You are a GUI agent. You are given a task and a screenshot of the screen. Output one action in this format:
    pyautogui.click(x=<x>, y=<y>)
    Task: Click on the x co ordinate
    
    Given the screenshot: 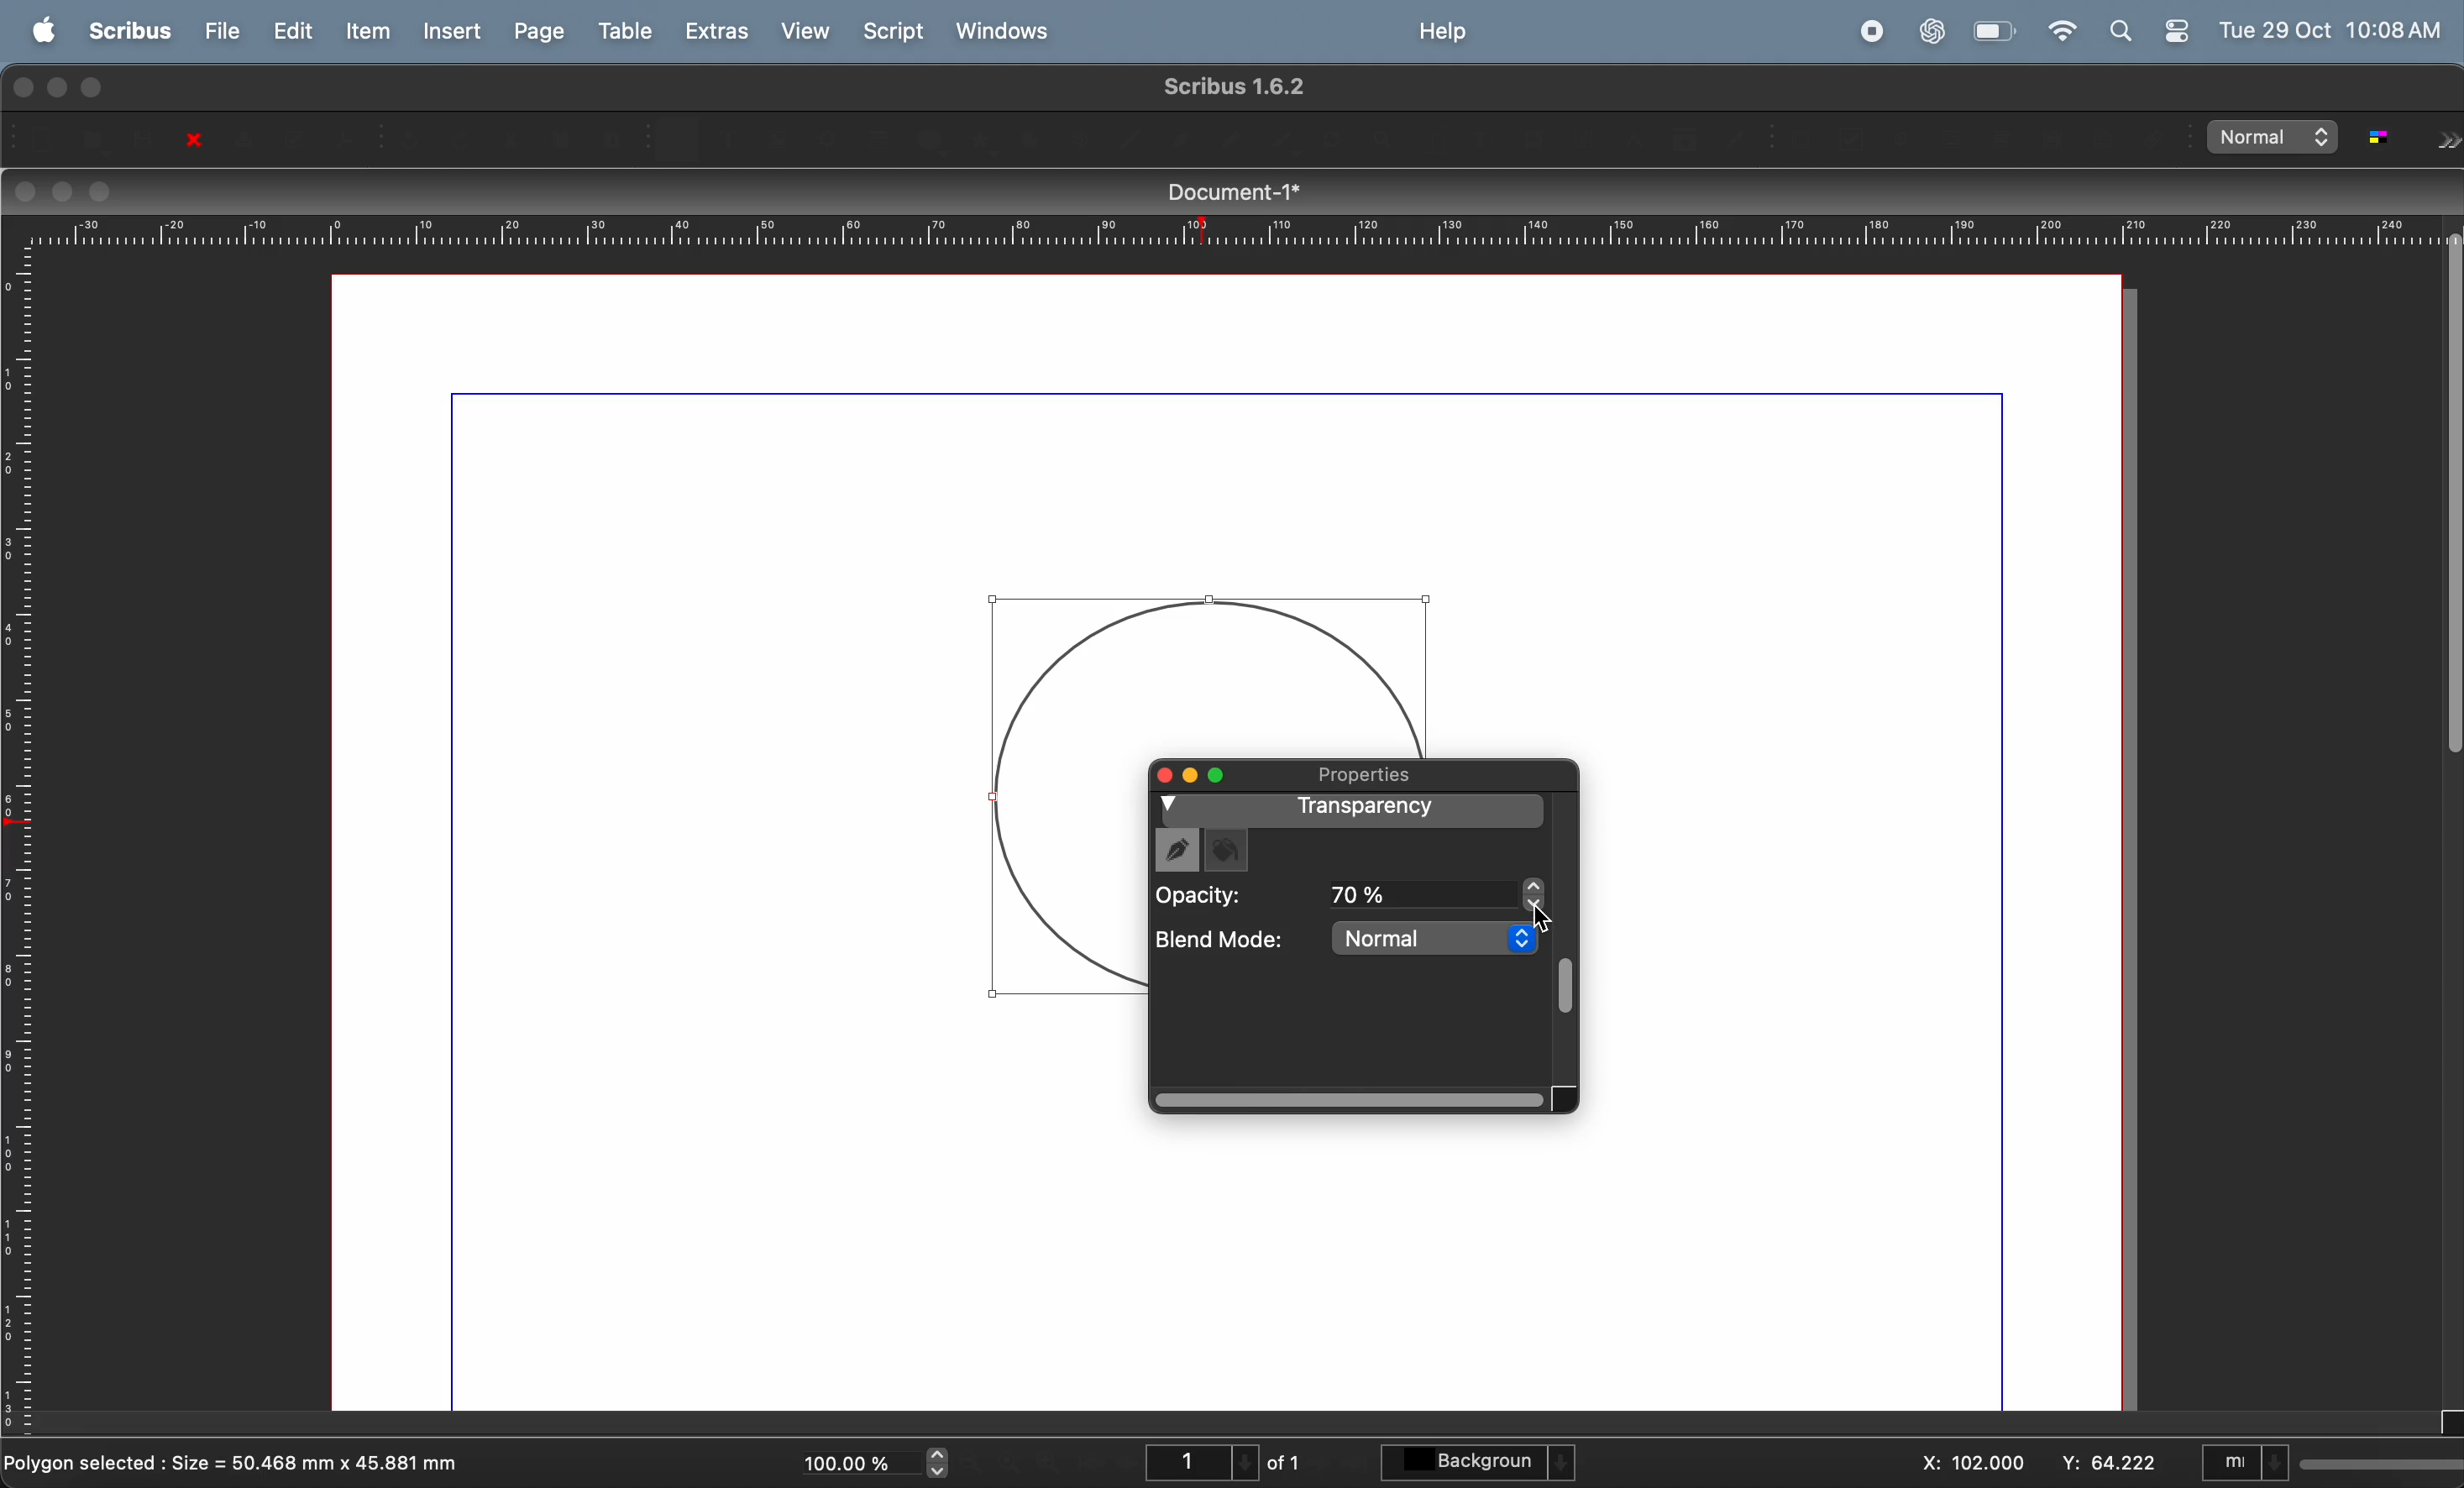 What is the action you would take?
    pyautogui.click(x=1969, y=1460)
    